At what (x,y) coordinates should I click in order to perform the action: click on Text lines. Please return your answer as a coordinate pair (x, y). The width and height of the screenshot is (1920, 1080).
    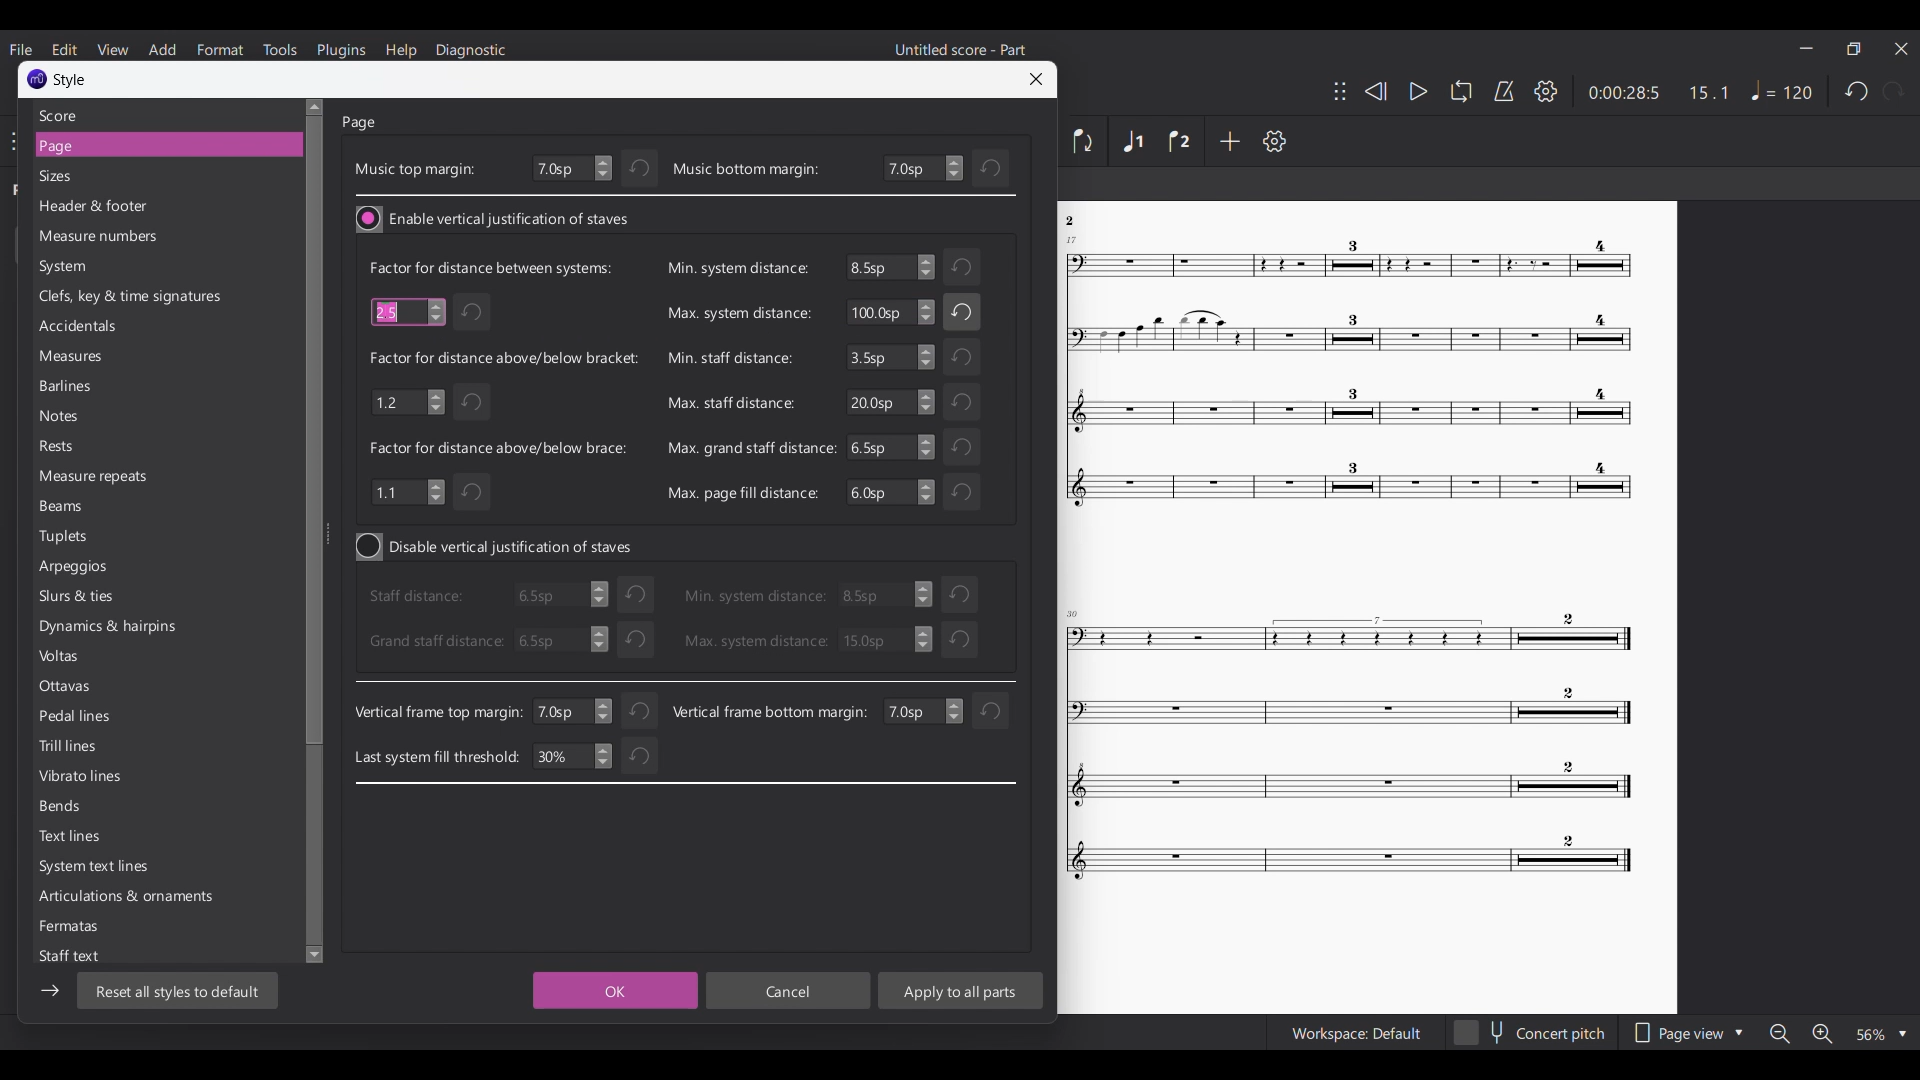
    Looking at the image, I should click on (104, 838).